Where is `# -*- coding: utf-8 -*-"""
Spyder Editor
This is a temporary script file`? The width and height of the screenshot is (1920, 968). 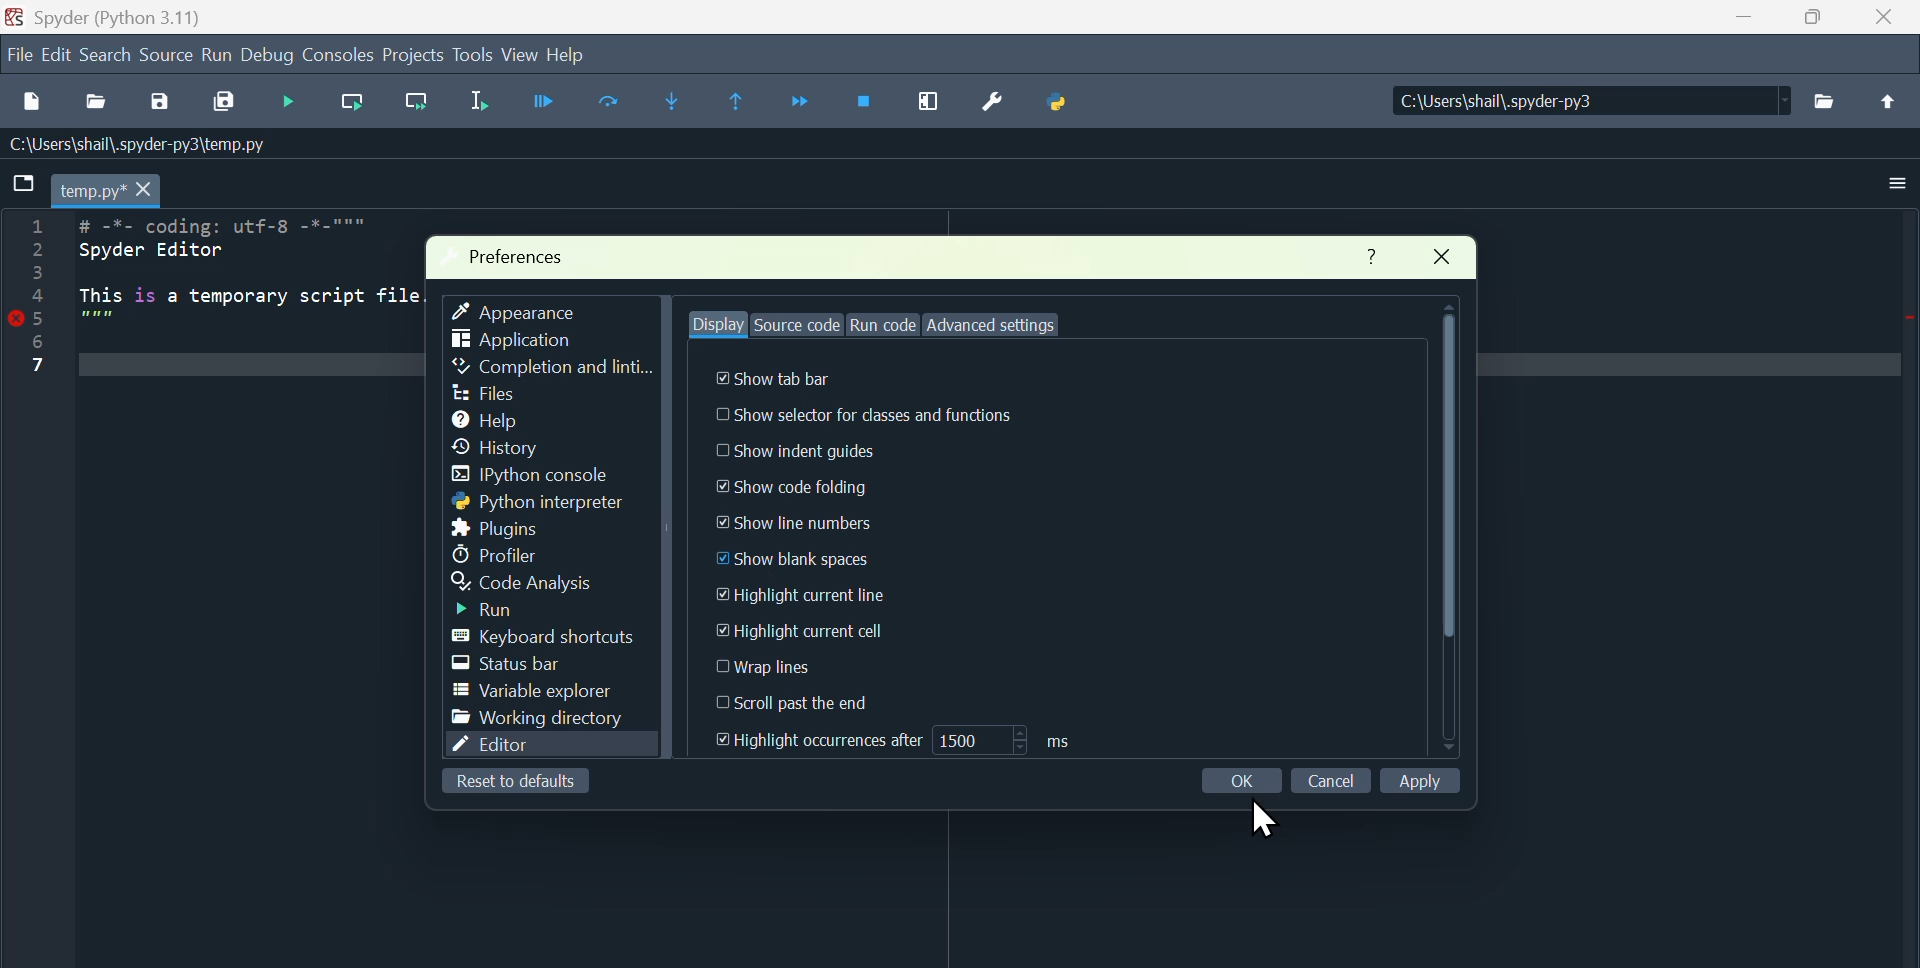 # -*- coding: utf-8 -*-"""
Spyder Editor
This is a temporary script file is located at coordinates (253, 285).